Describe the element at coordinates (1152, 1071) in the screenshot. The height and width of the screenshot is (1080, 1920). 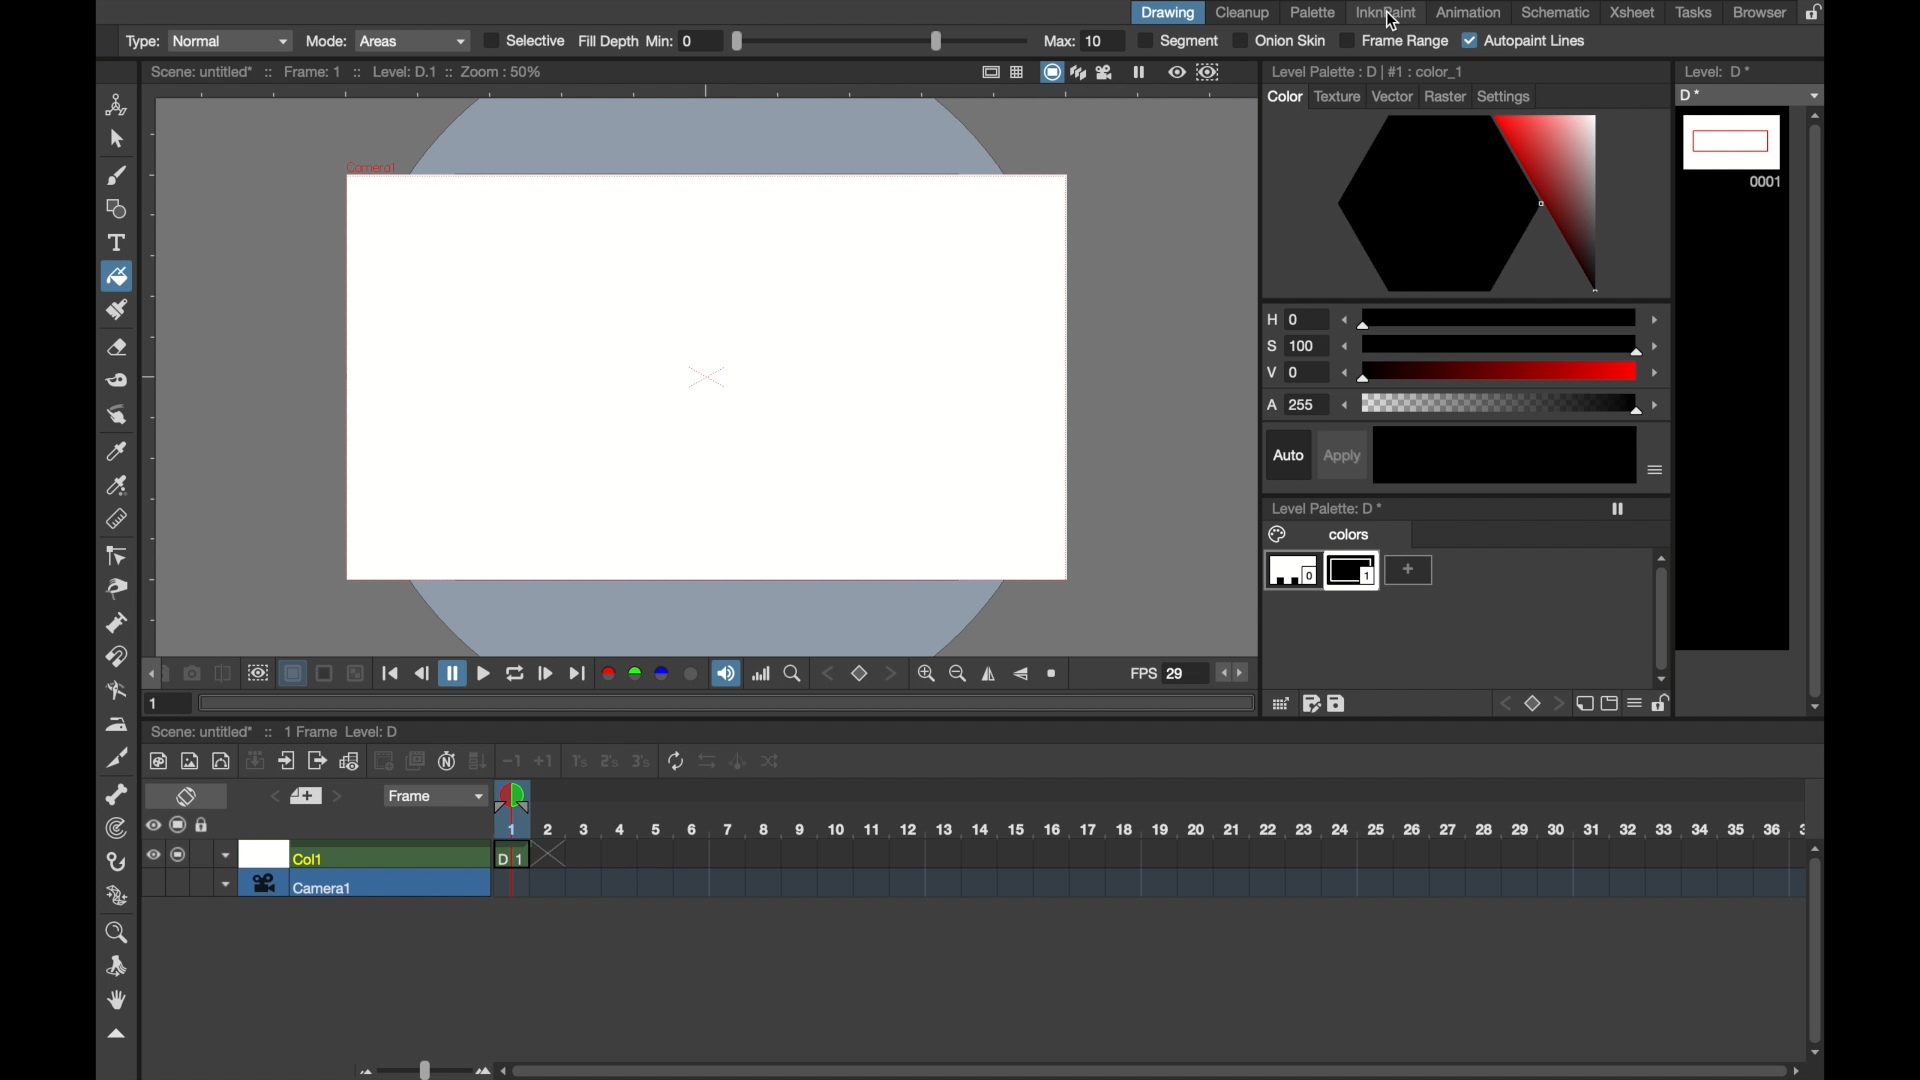
I see `scroll box` at that location.